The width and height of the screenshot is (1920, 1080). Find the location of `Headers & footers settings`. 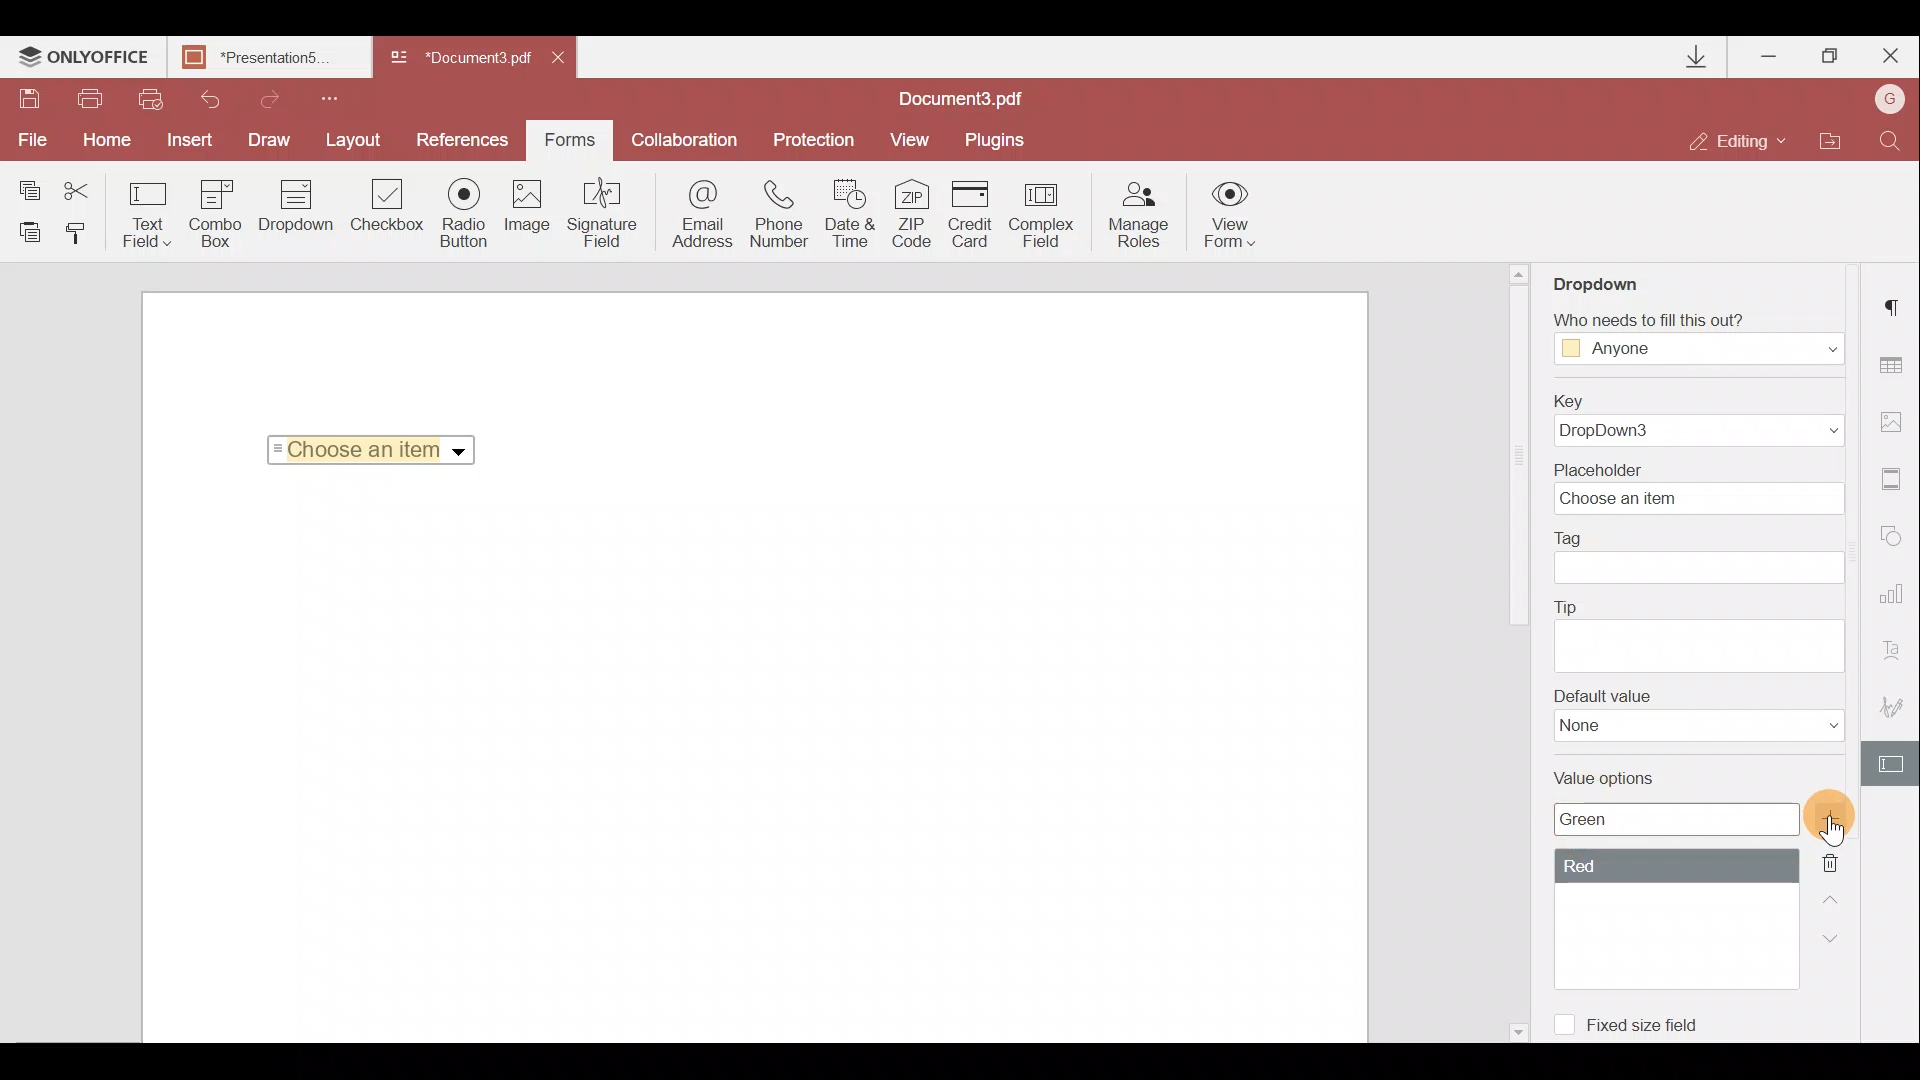

Headers & footers settings is located at coordinates (1897, 480).